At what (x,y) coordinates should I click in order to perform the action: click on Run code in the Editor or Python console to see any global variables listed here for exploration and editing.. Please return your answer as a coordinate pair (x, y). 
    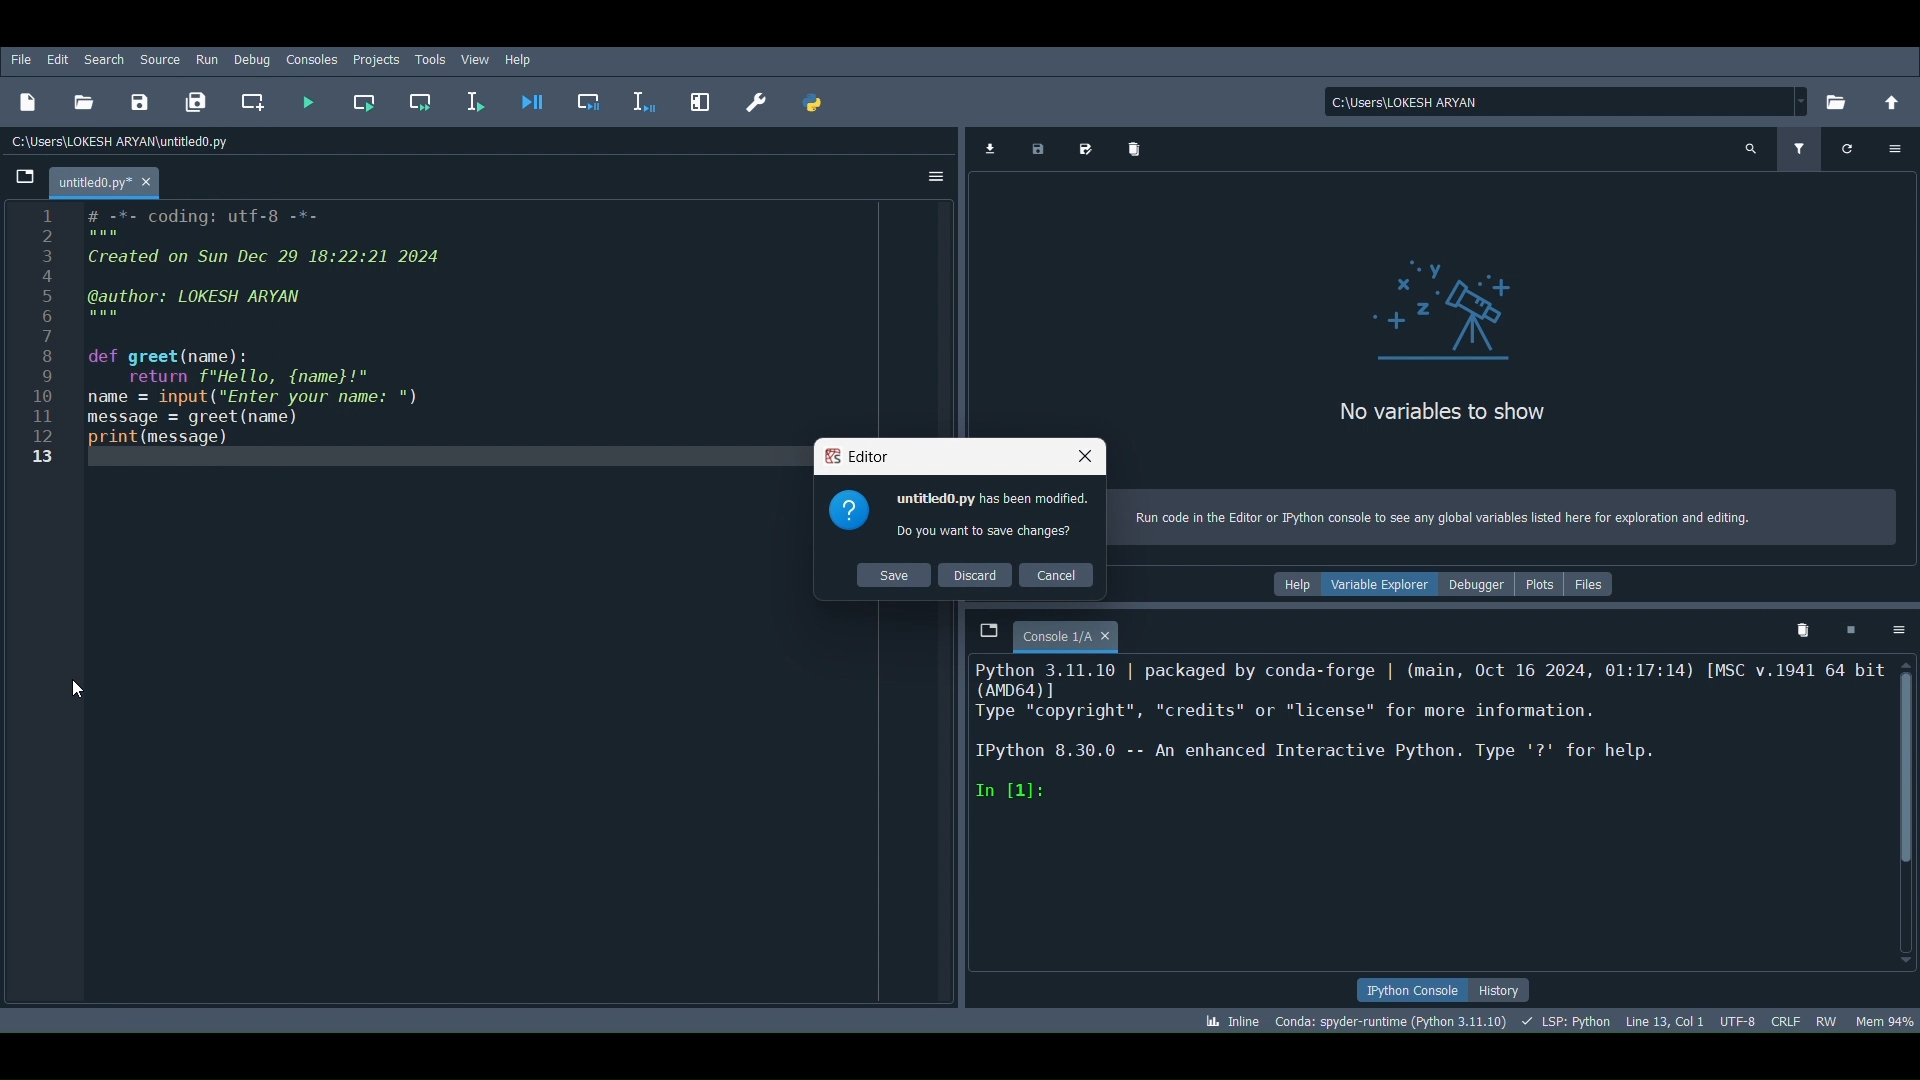
    Looking at the image, I should click on (1456, 521).